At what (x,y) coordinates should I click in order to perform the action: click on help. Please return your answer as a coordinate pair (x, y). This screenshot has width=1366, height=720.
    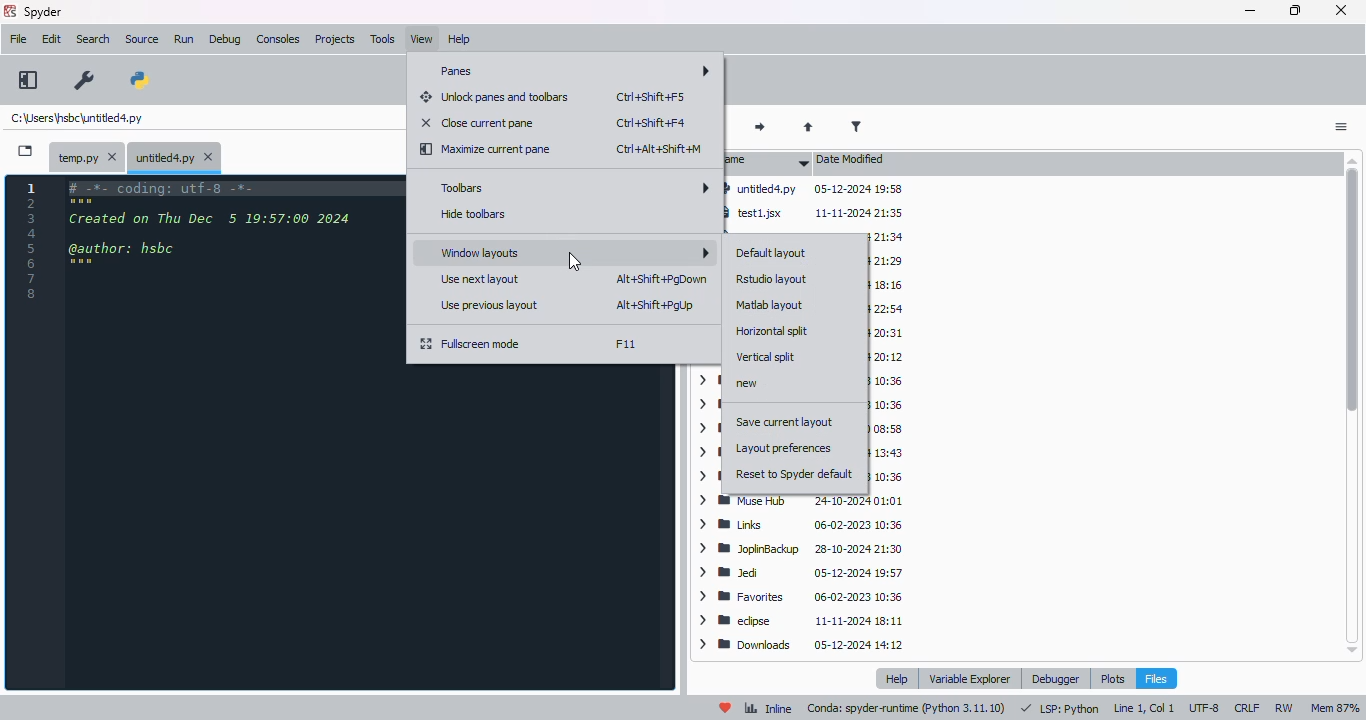
    Looking at the image, I should click on (900, 678).